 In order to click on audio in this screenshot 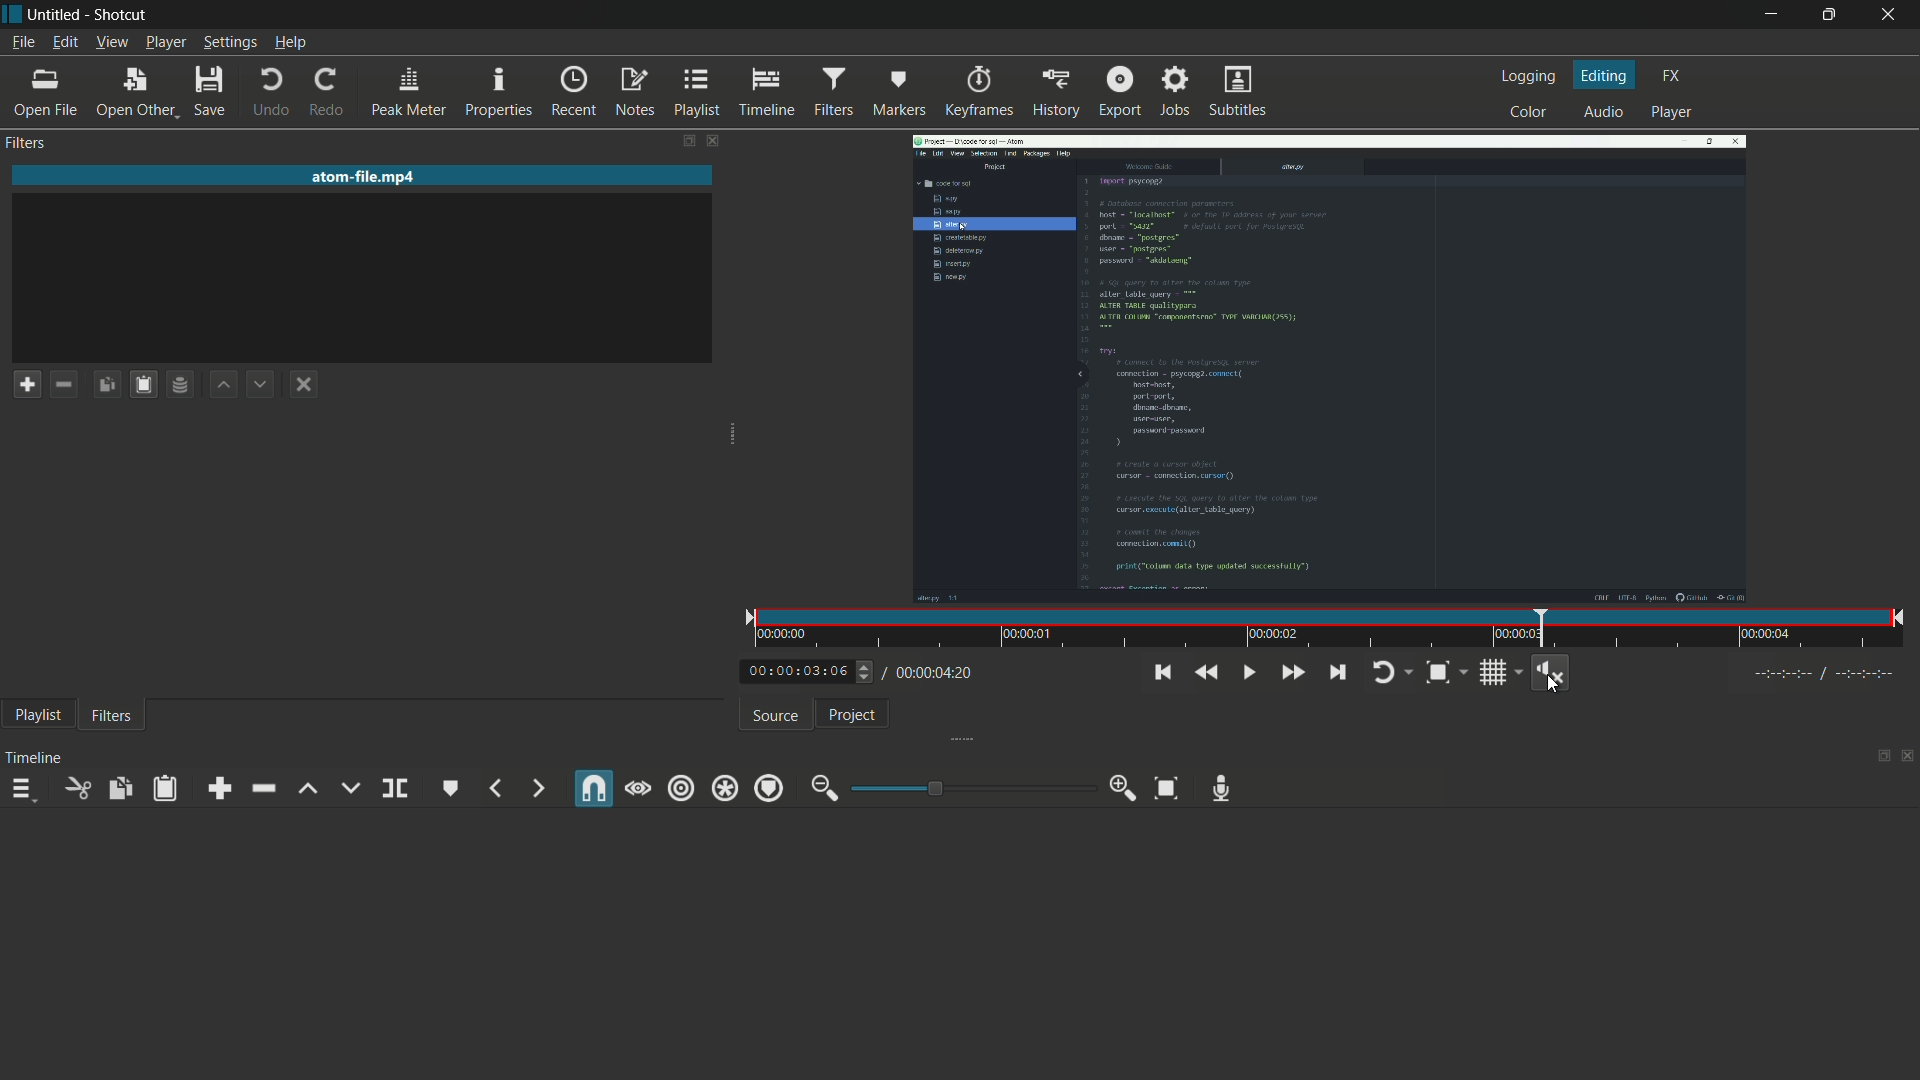, I will do `click(1600, 111)`.